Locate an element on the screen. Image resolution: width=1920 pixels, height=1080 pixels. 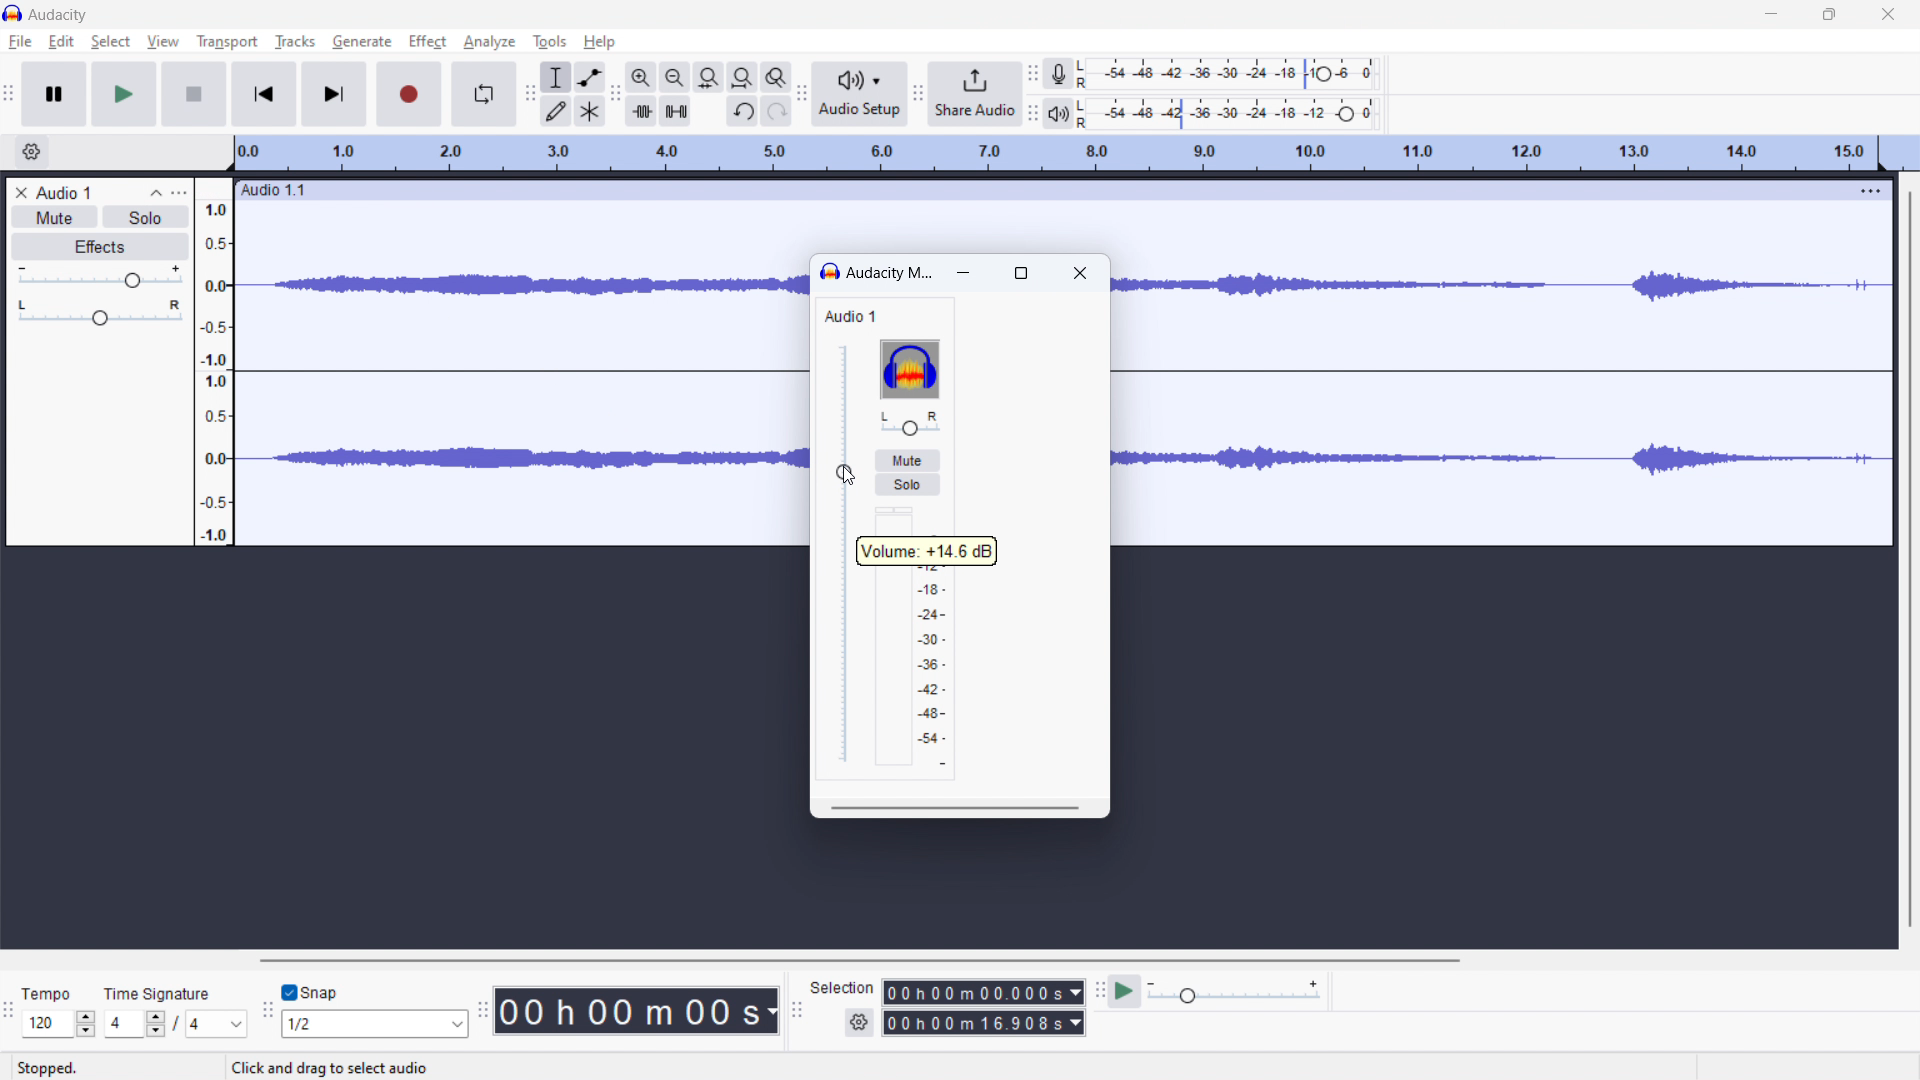
pan: center is located at coordinates (101, 313).